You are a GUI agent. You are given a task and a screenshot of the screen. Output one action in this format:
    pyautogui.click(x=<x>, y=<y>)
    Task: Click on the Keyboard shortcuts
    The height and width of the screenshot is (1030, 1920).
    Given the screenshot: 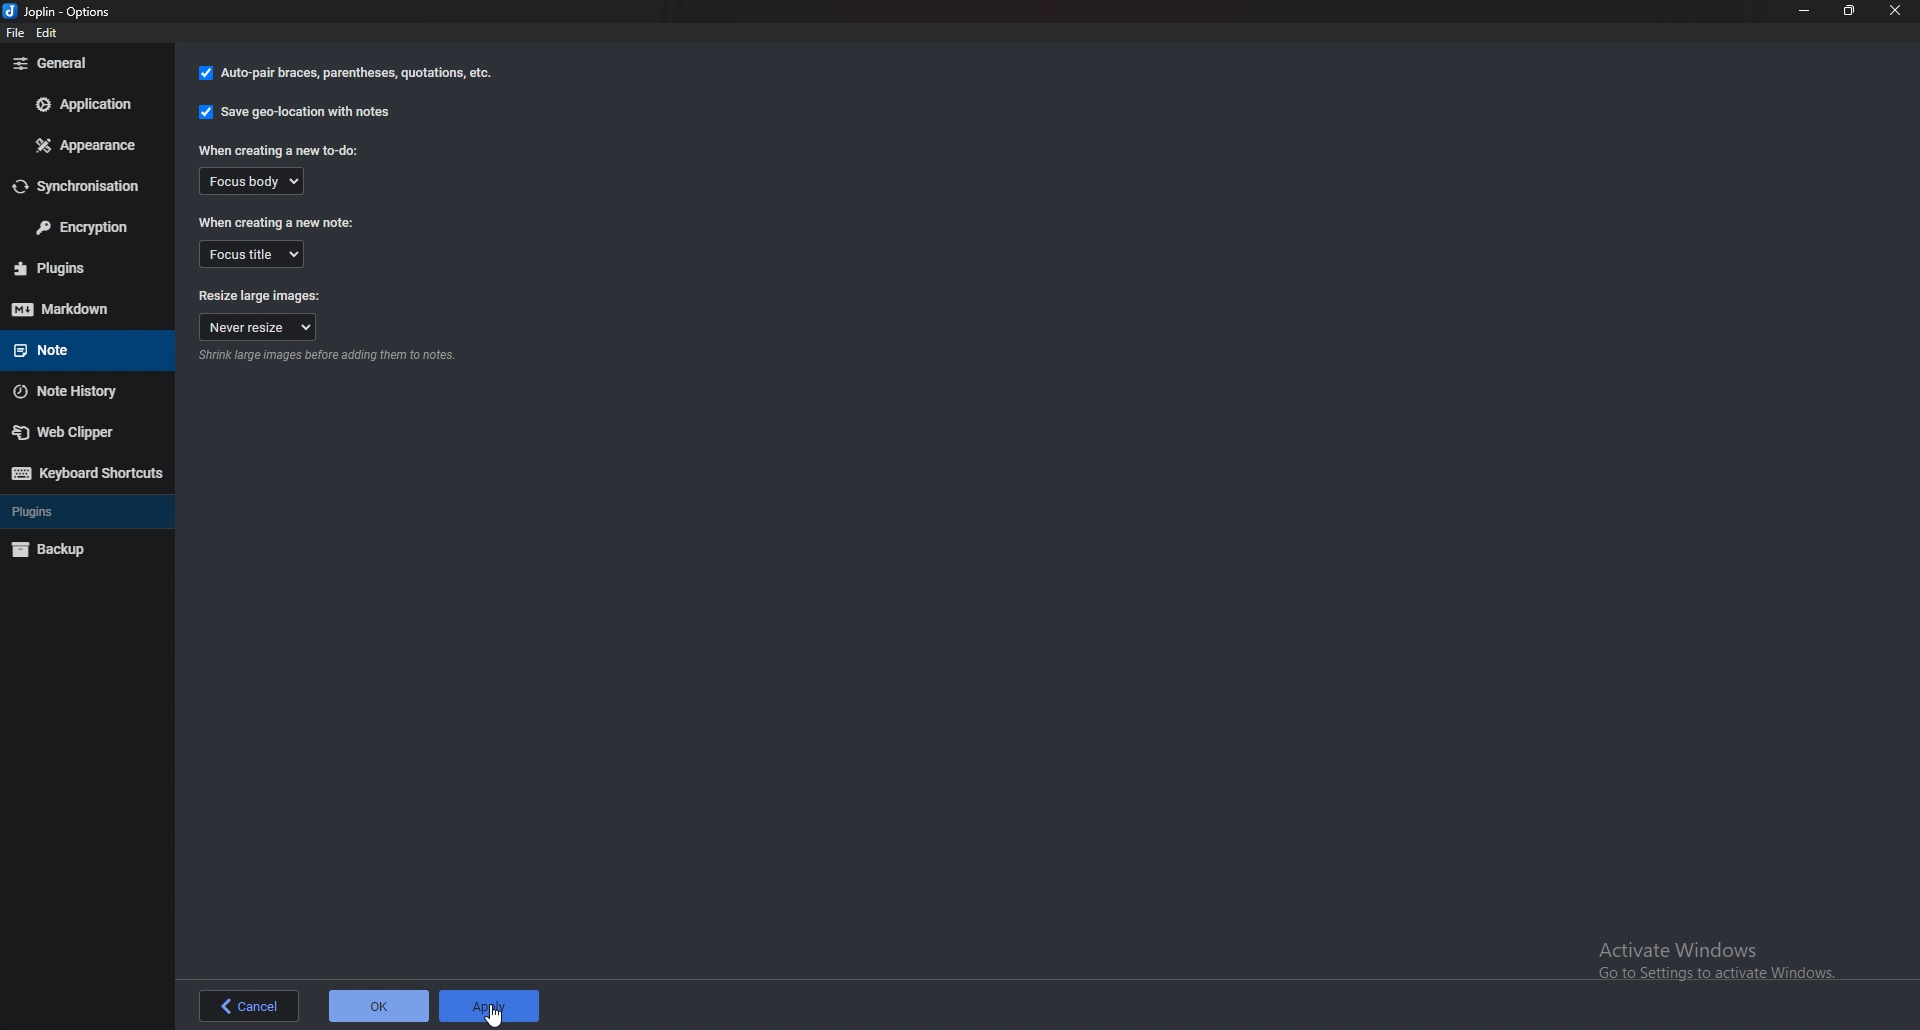 What is the action you would take?
    pyautogui.click(x=85, y=473)
    